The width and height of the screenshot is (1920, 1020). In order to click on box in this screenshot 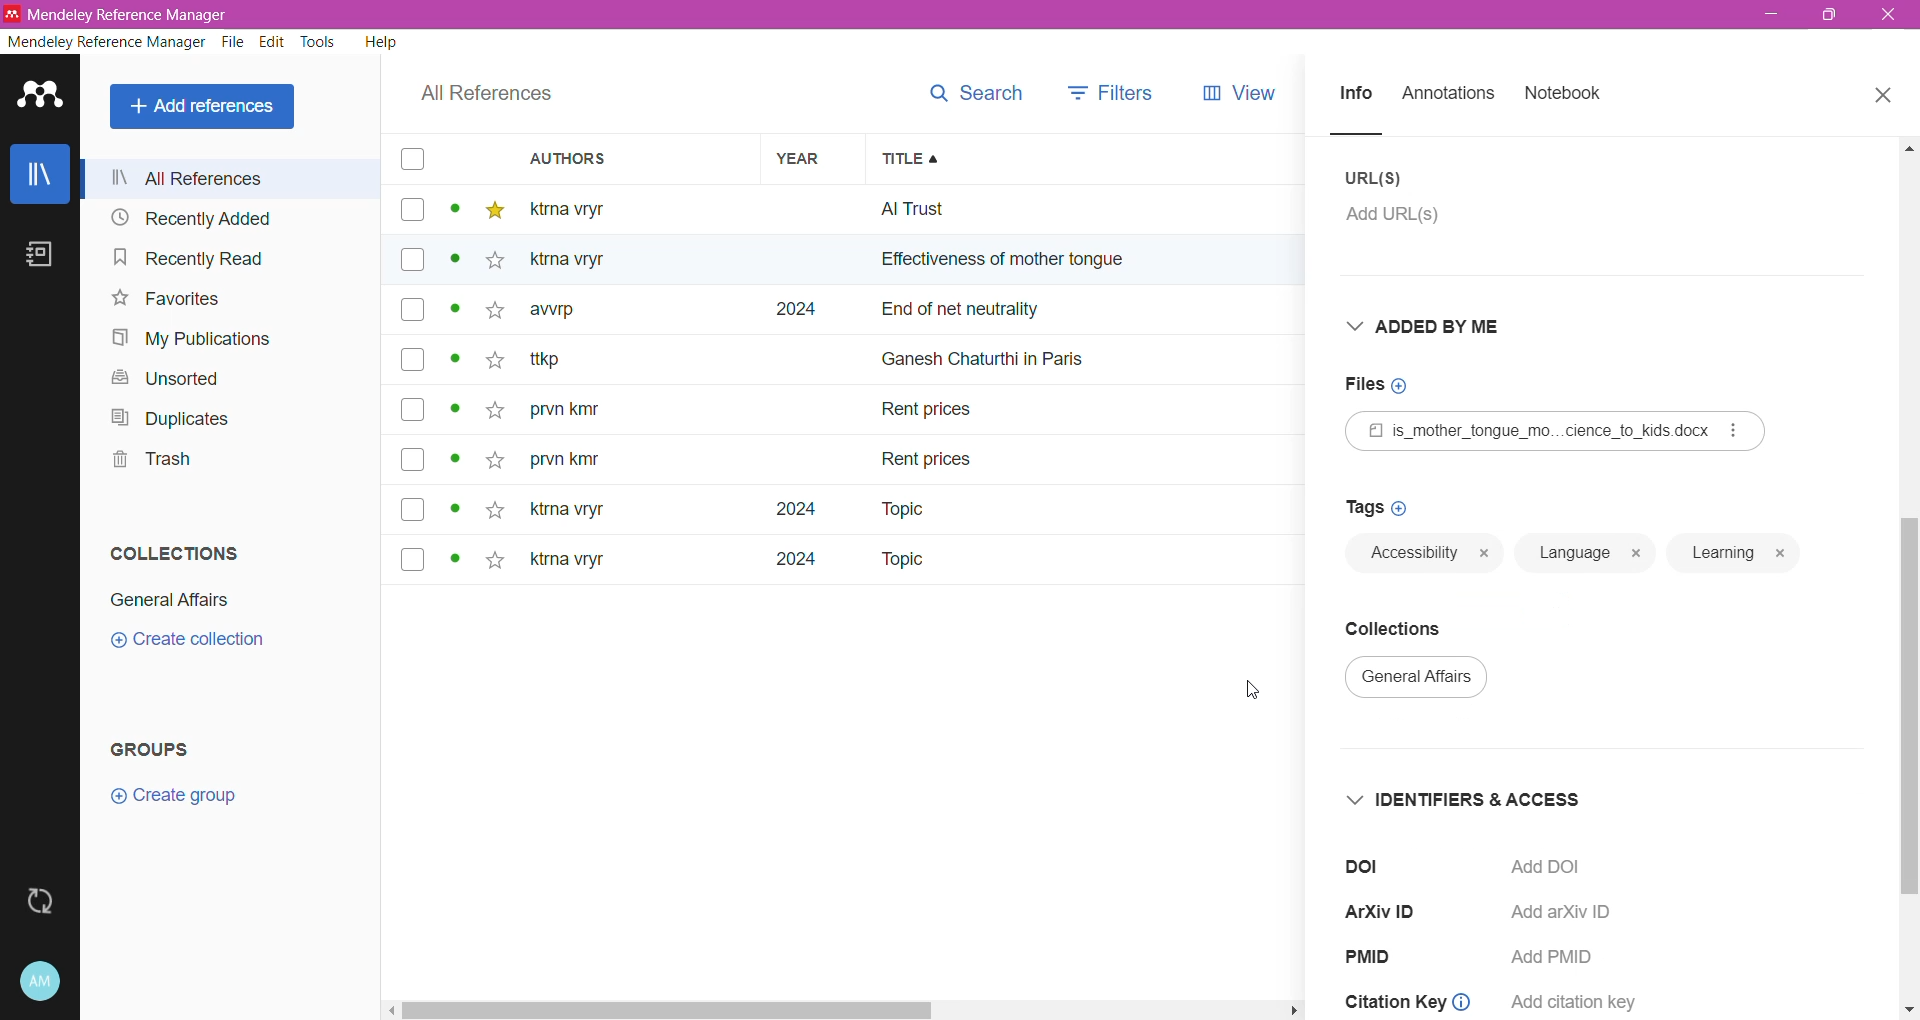, I will do `click(412, 359)`.